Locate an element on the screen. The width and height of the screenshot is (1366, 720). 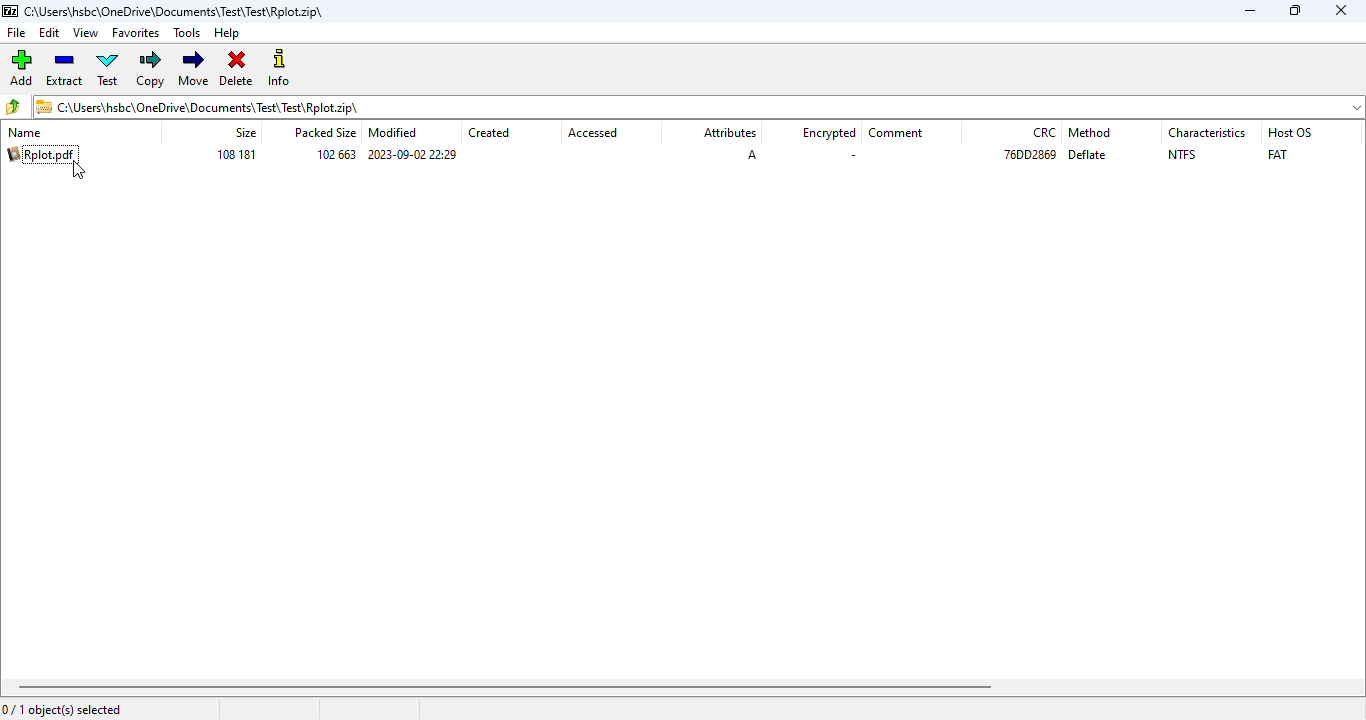
name is located at coordinates (24, 133).